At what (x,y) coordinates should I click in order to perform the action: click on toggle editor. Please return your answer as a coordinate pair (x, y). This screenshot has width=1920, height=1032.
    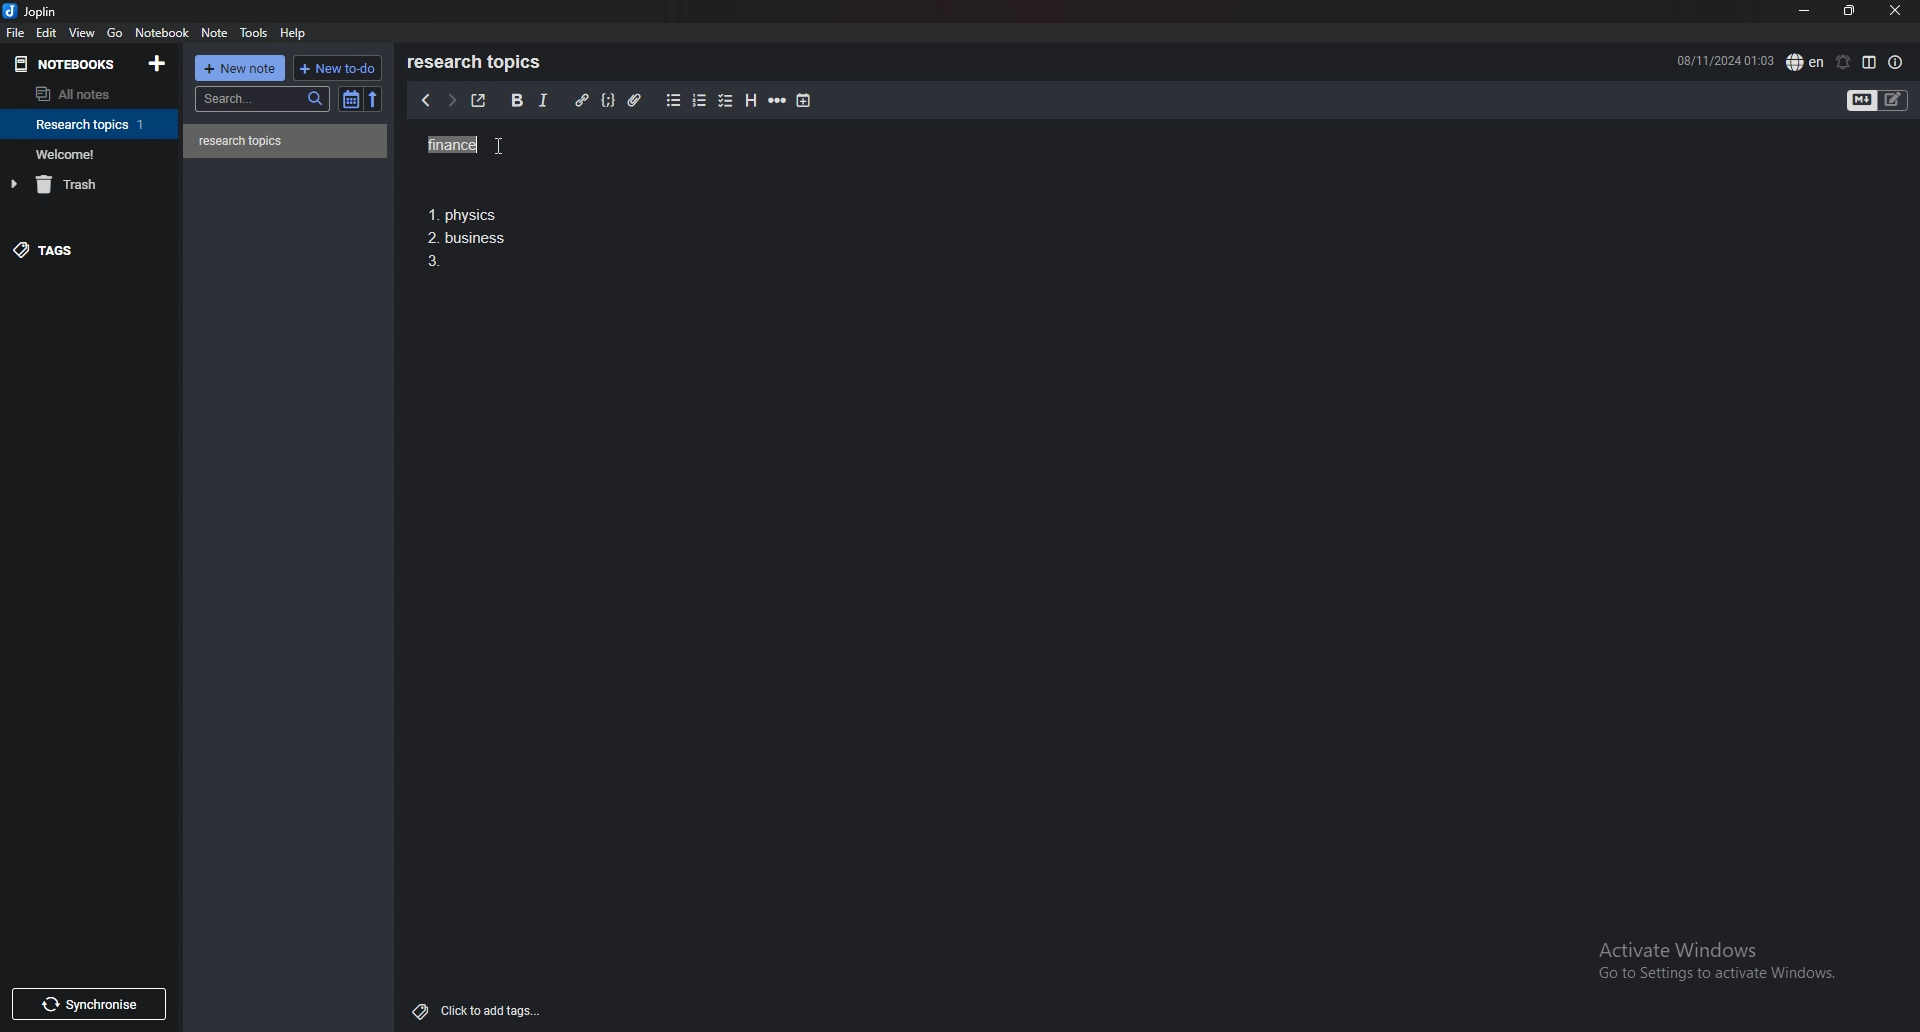
    Looking at the image, I should click on (1879, 100).